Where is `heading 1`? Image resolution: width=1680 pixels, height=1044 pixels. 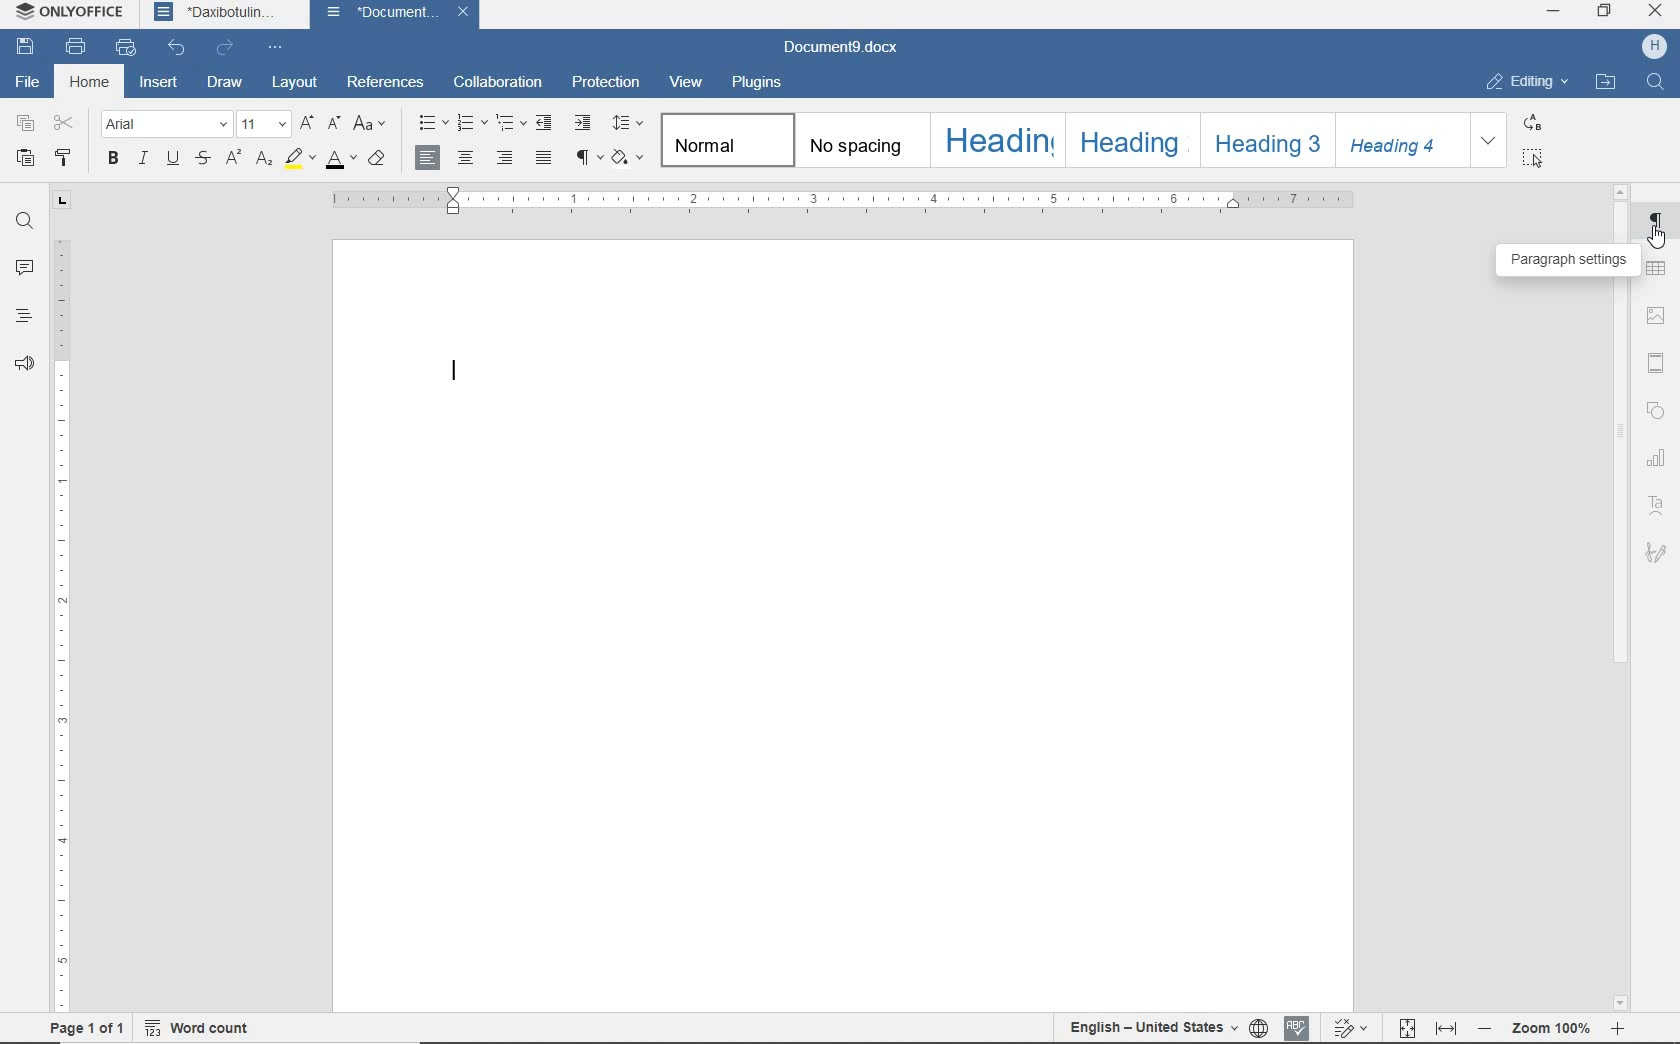 heading 1 is located at coordinates (996, 142).